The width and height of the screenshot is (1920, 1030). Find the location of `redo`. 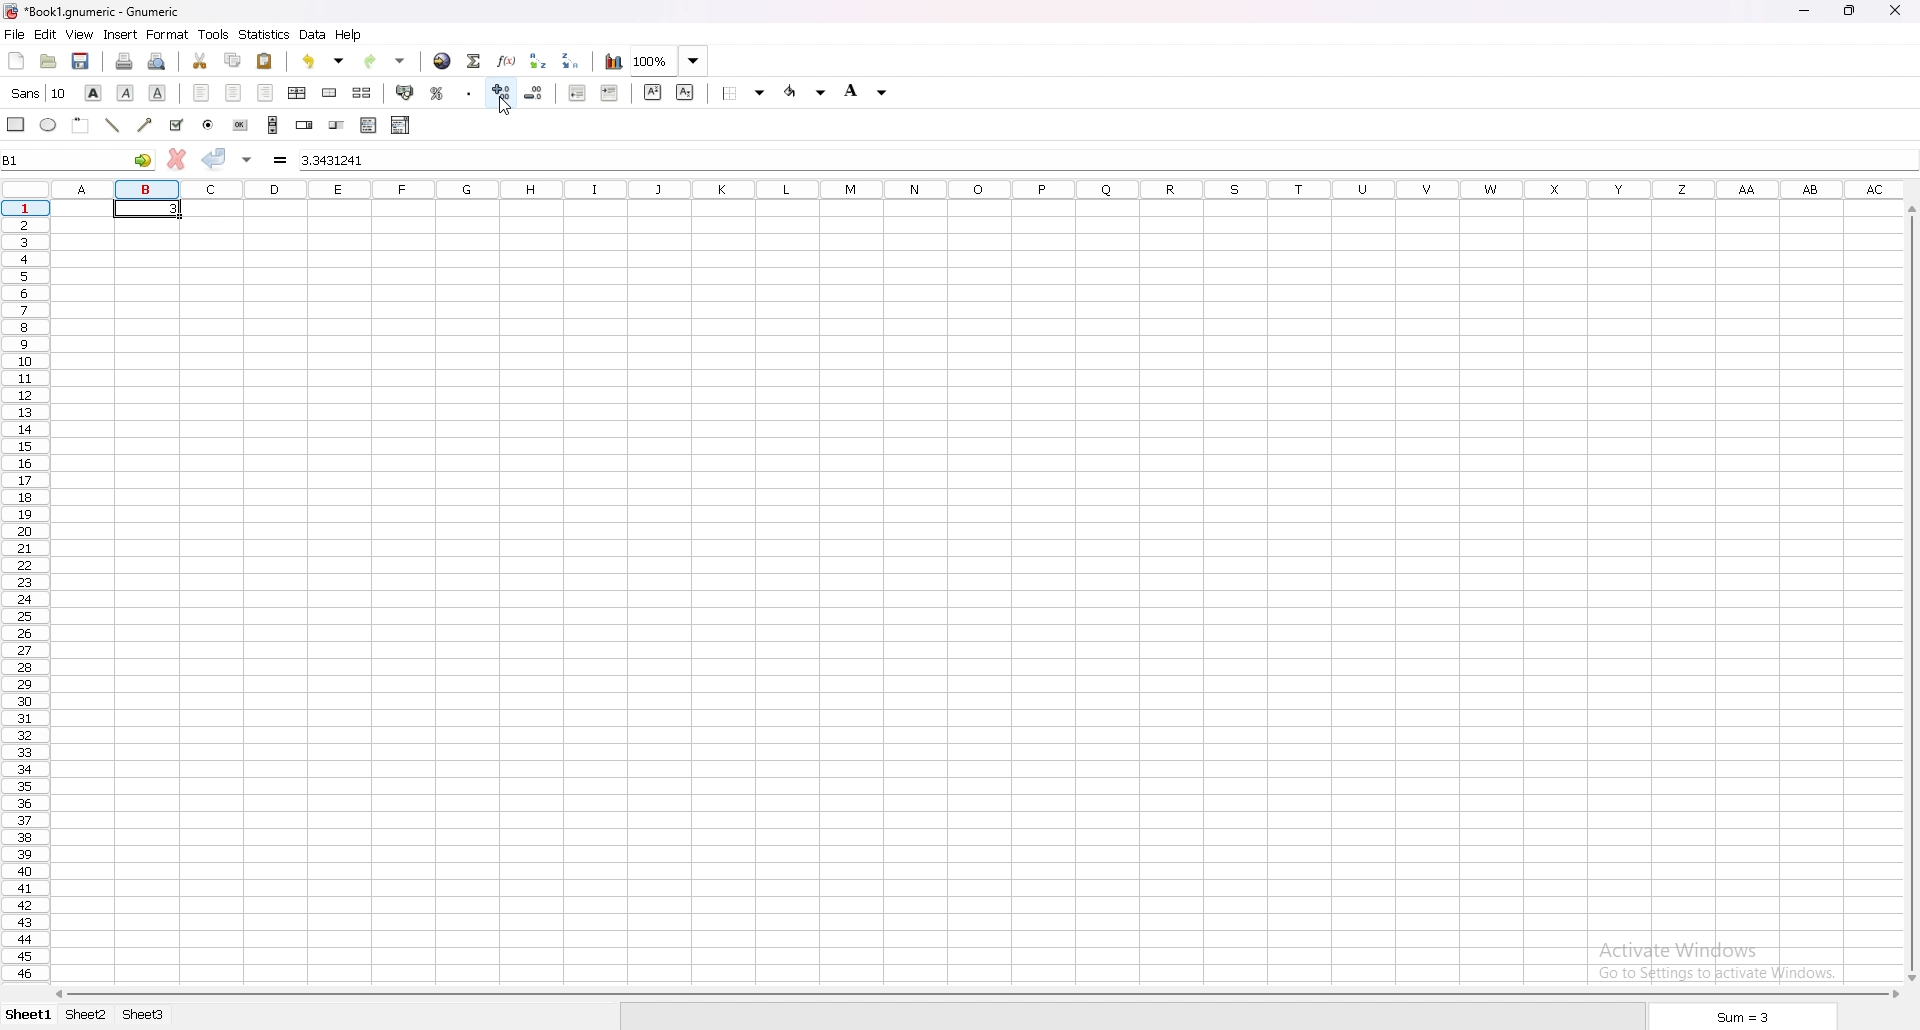

redo is located at coordinates (385, 61).